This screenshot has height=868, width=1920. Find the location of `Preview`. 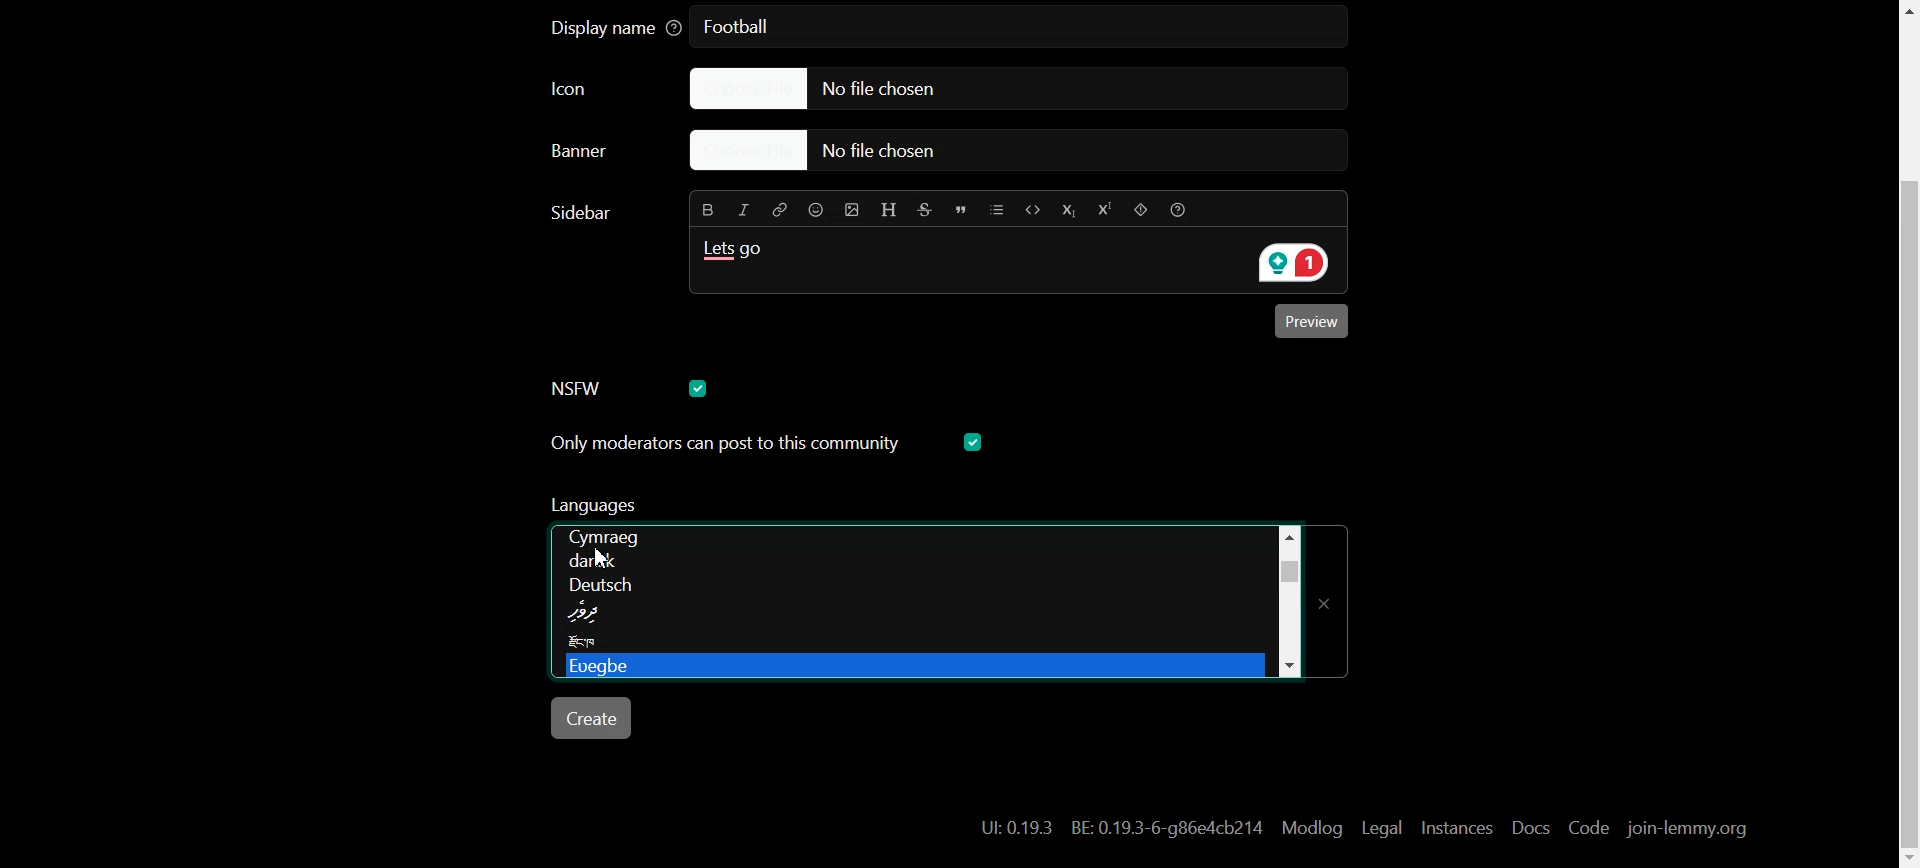

Preview is located at coordinates (1315, 324).